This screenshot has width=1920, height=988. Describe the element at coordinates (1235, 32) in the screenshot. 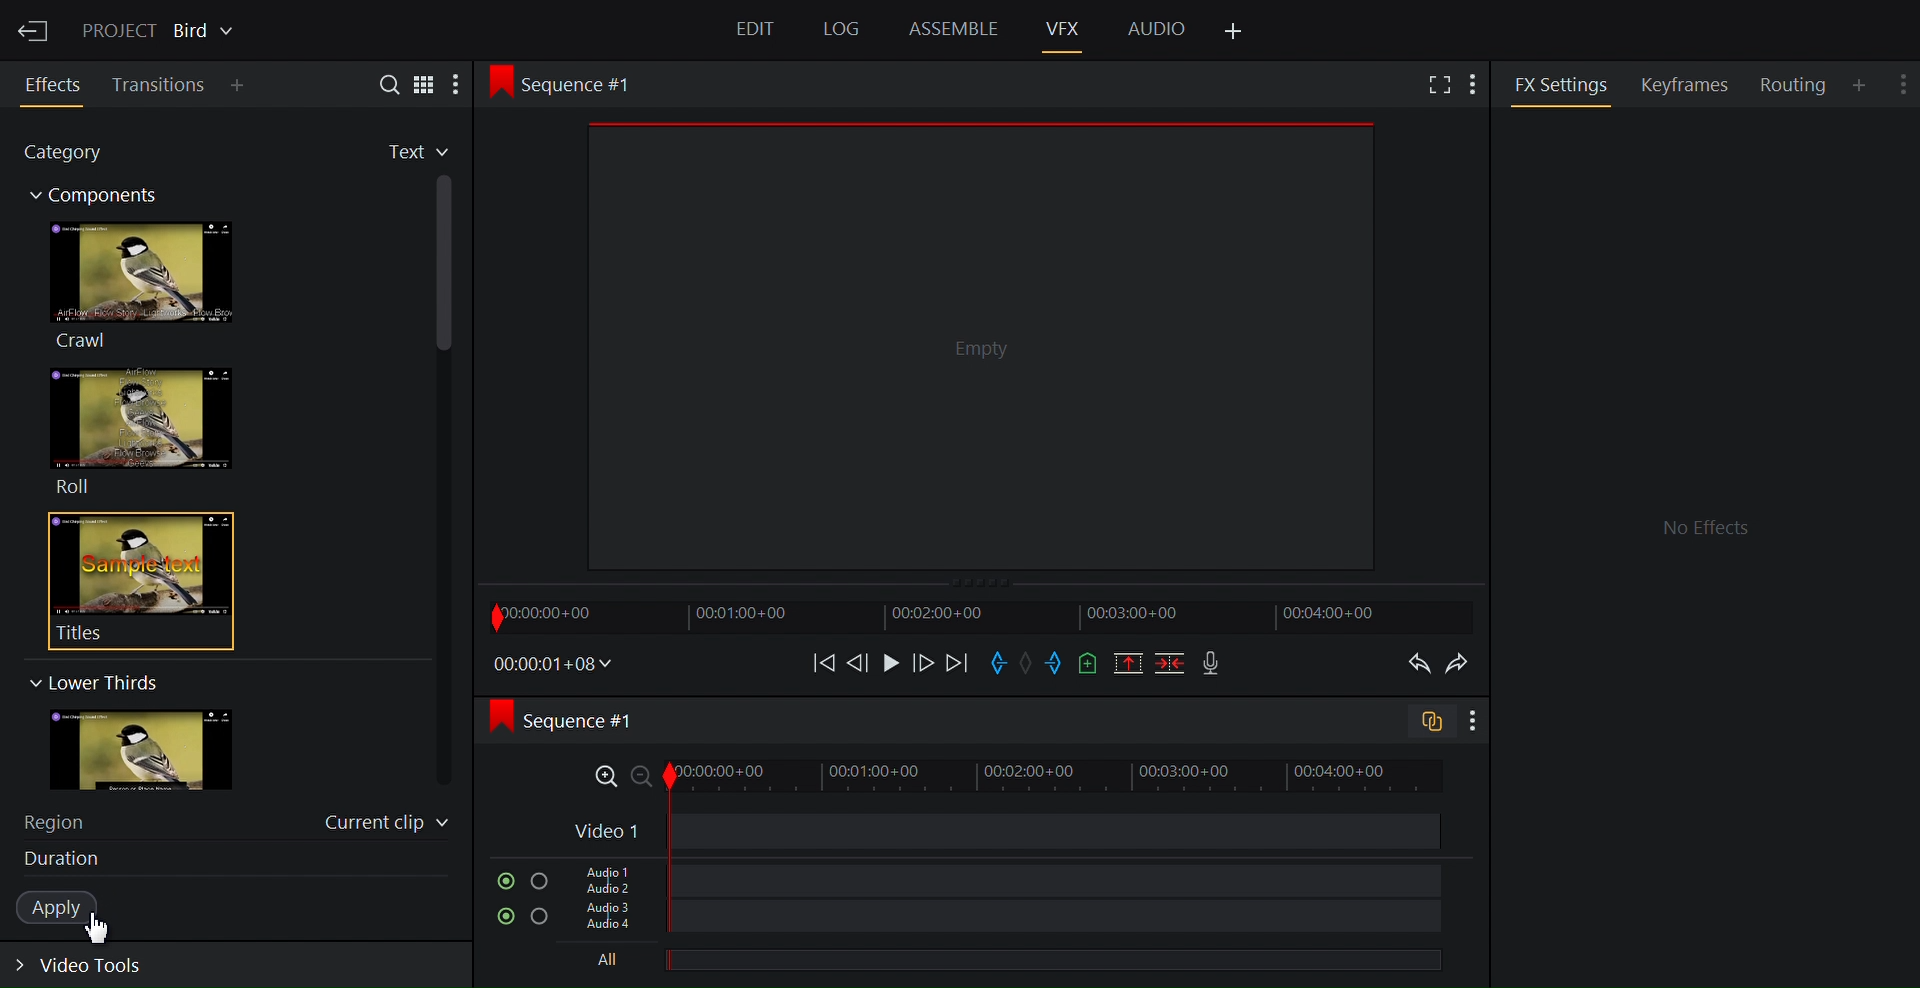

I see `Add Panel` at that location.